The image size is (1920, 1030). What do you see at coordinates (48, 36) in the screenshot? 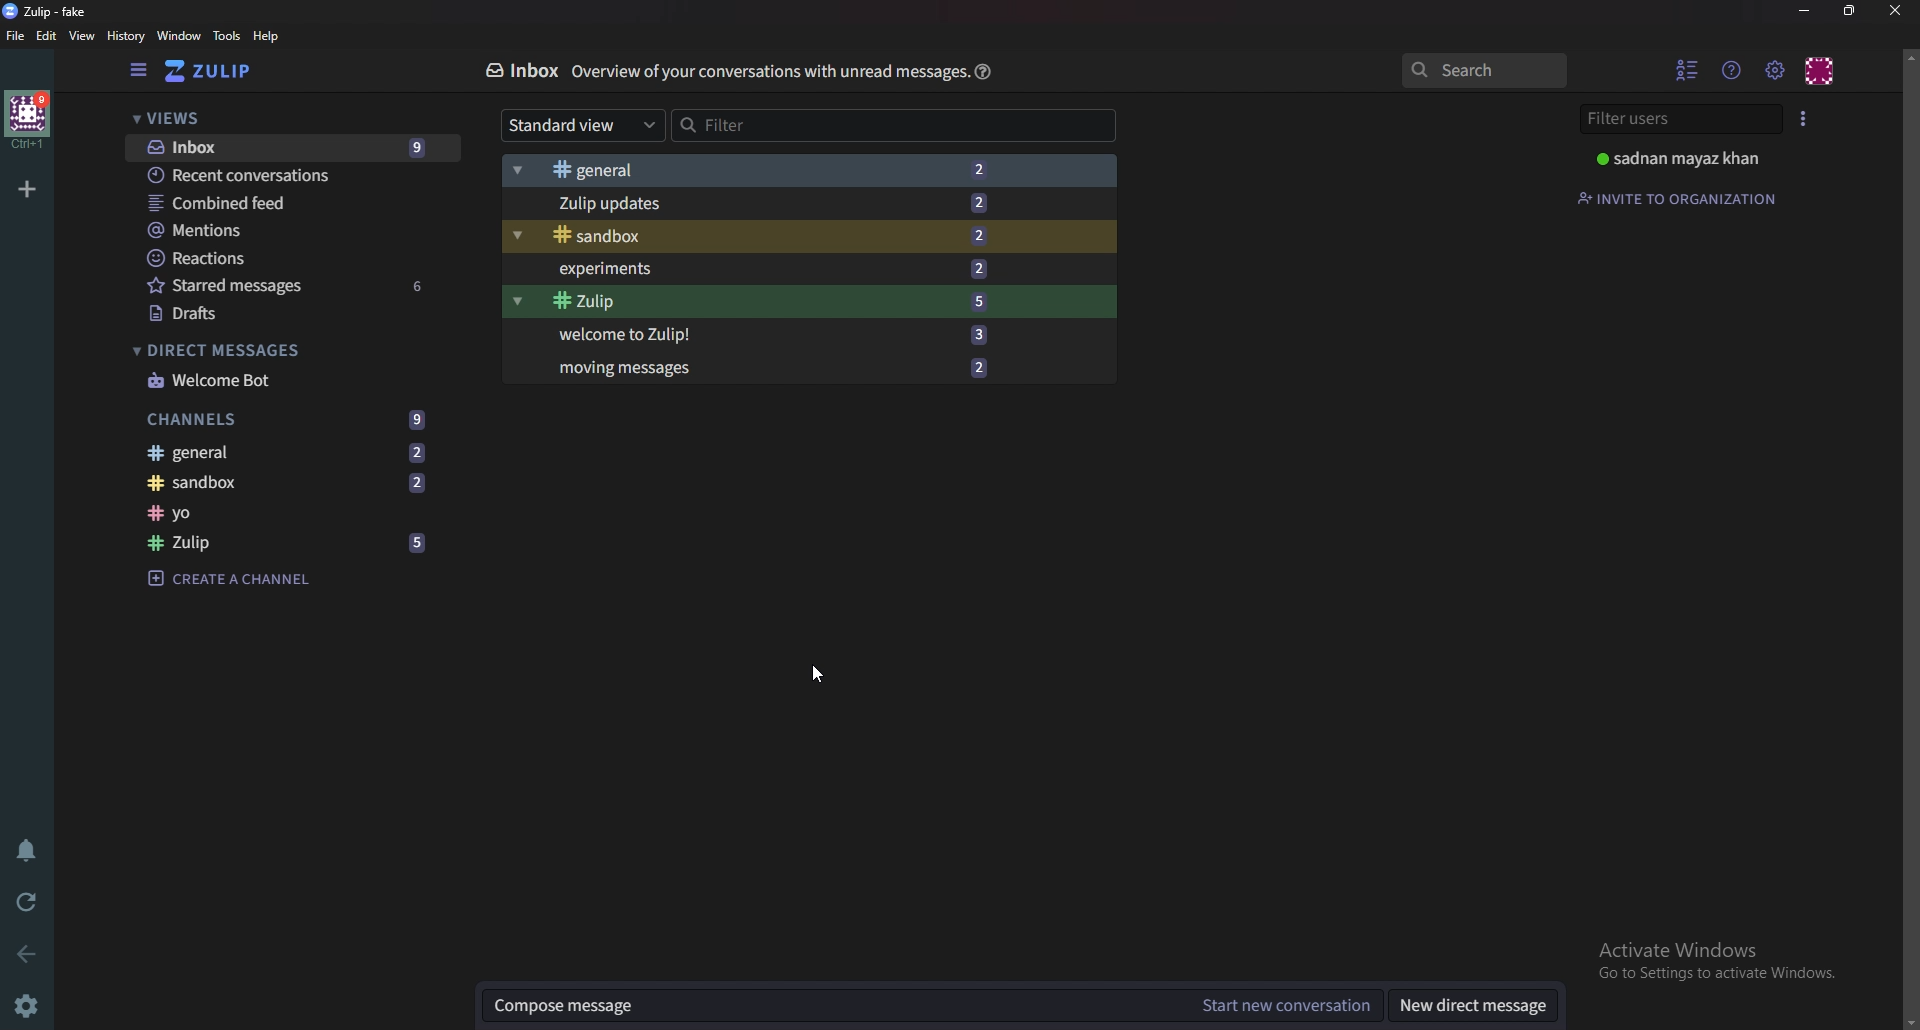
I see `Edit` at bounding box center [48, 36].